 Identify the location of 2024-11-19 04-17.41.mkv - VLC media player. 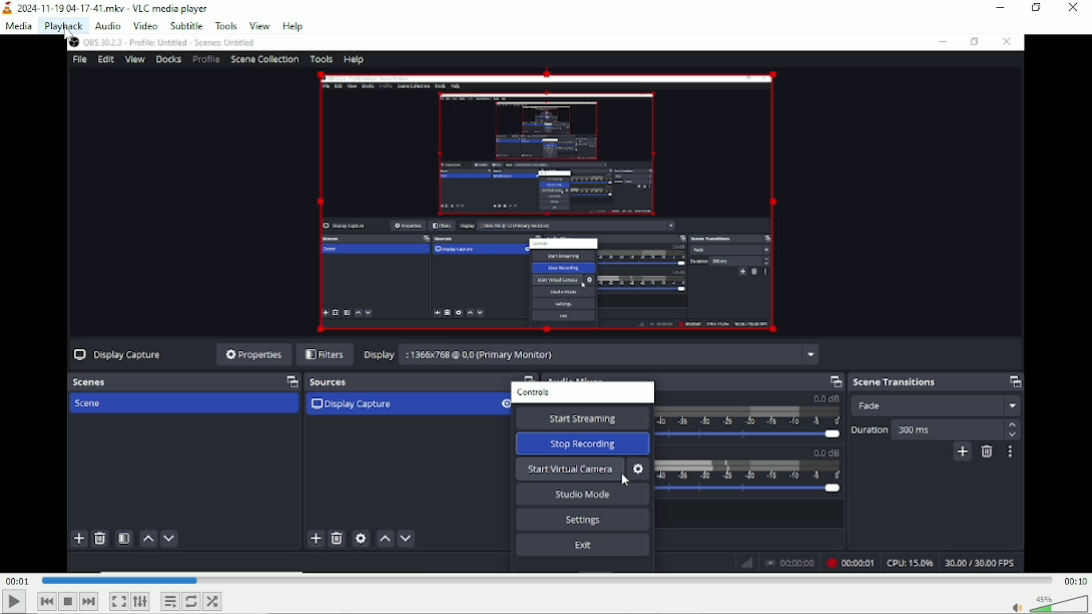
(107, 8).